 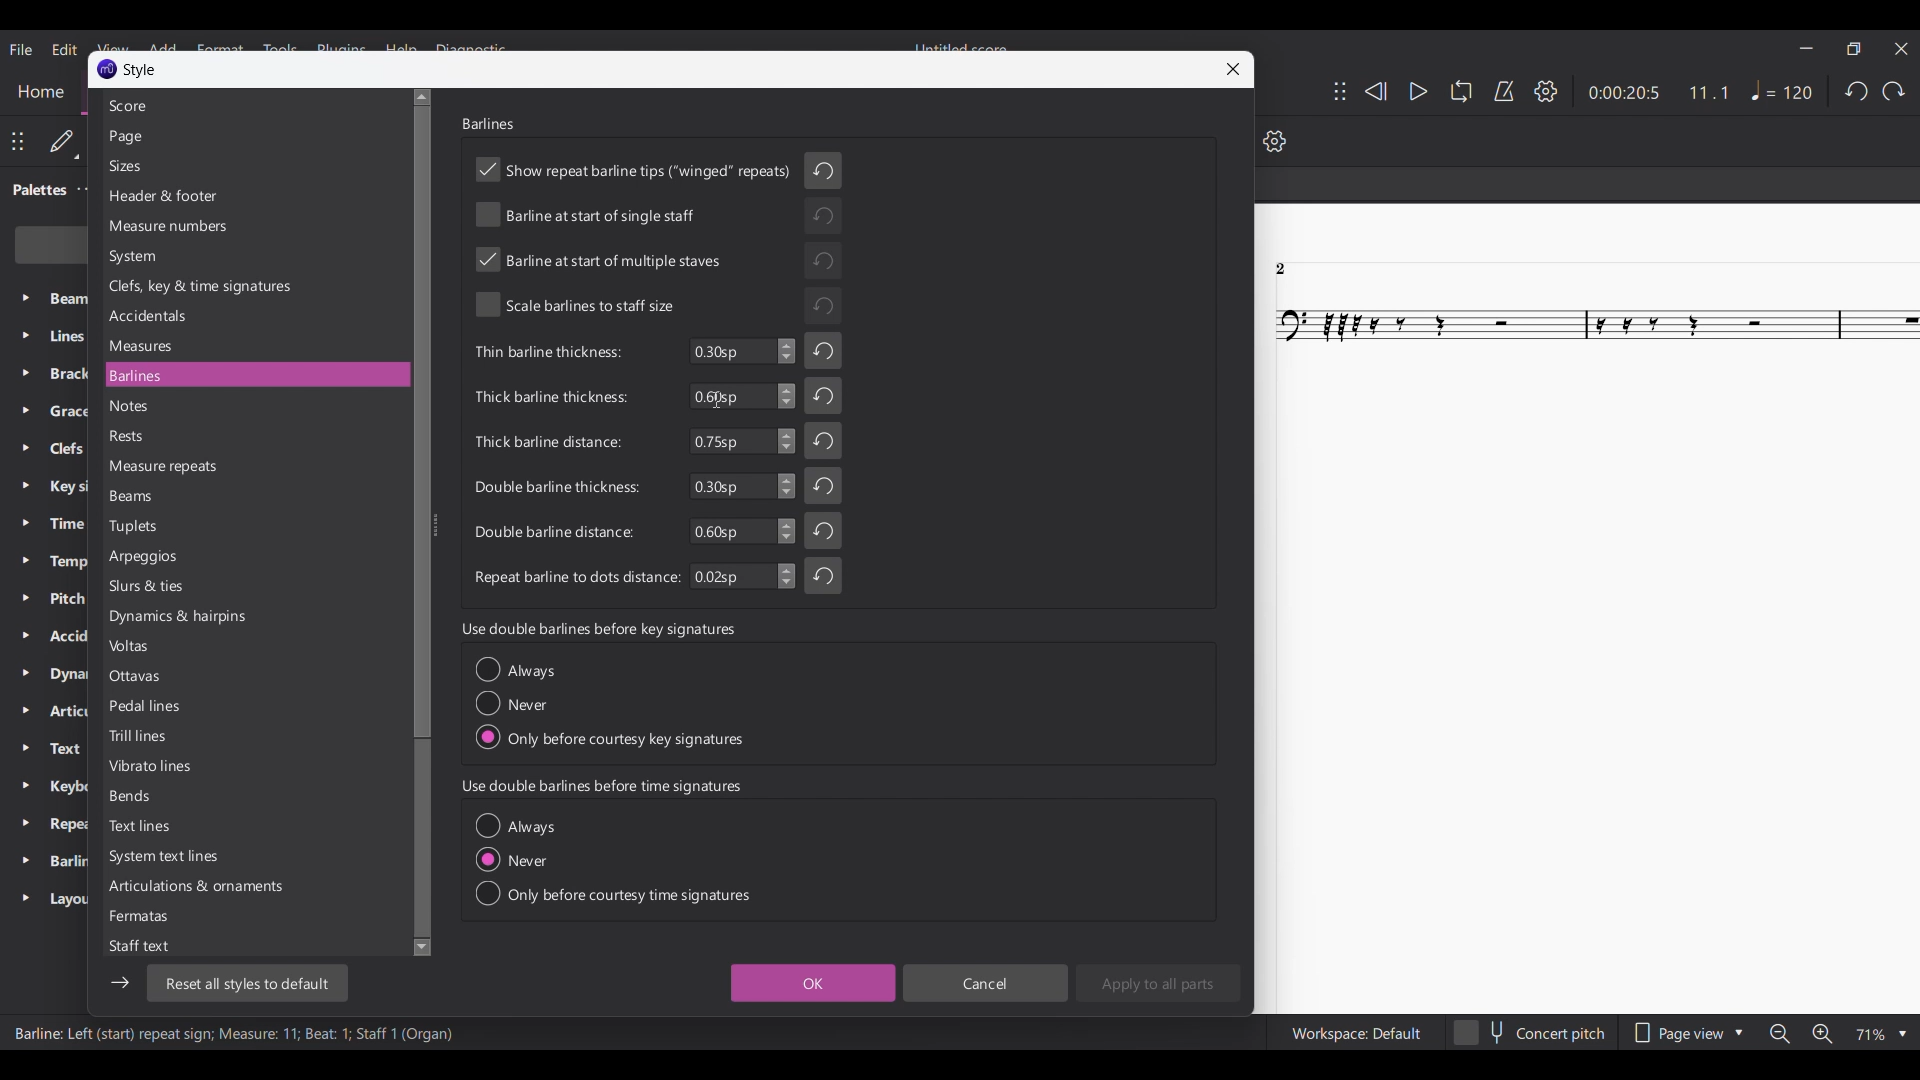 I want to click on Undo, so click(x=1856, y=91).